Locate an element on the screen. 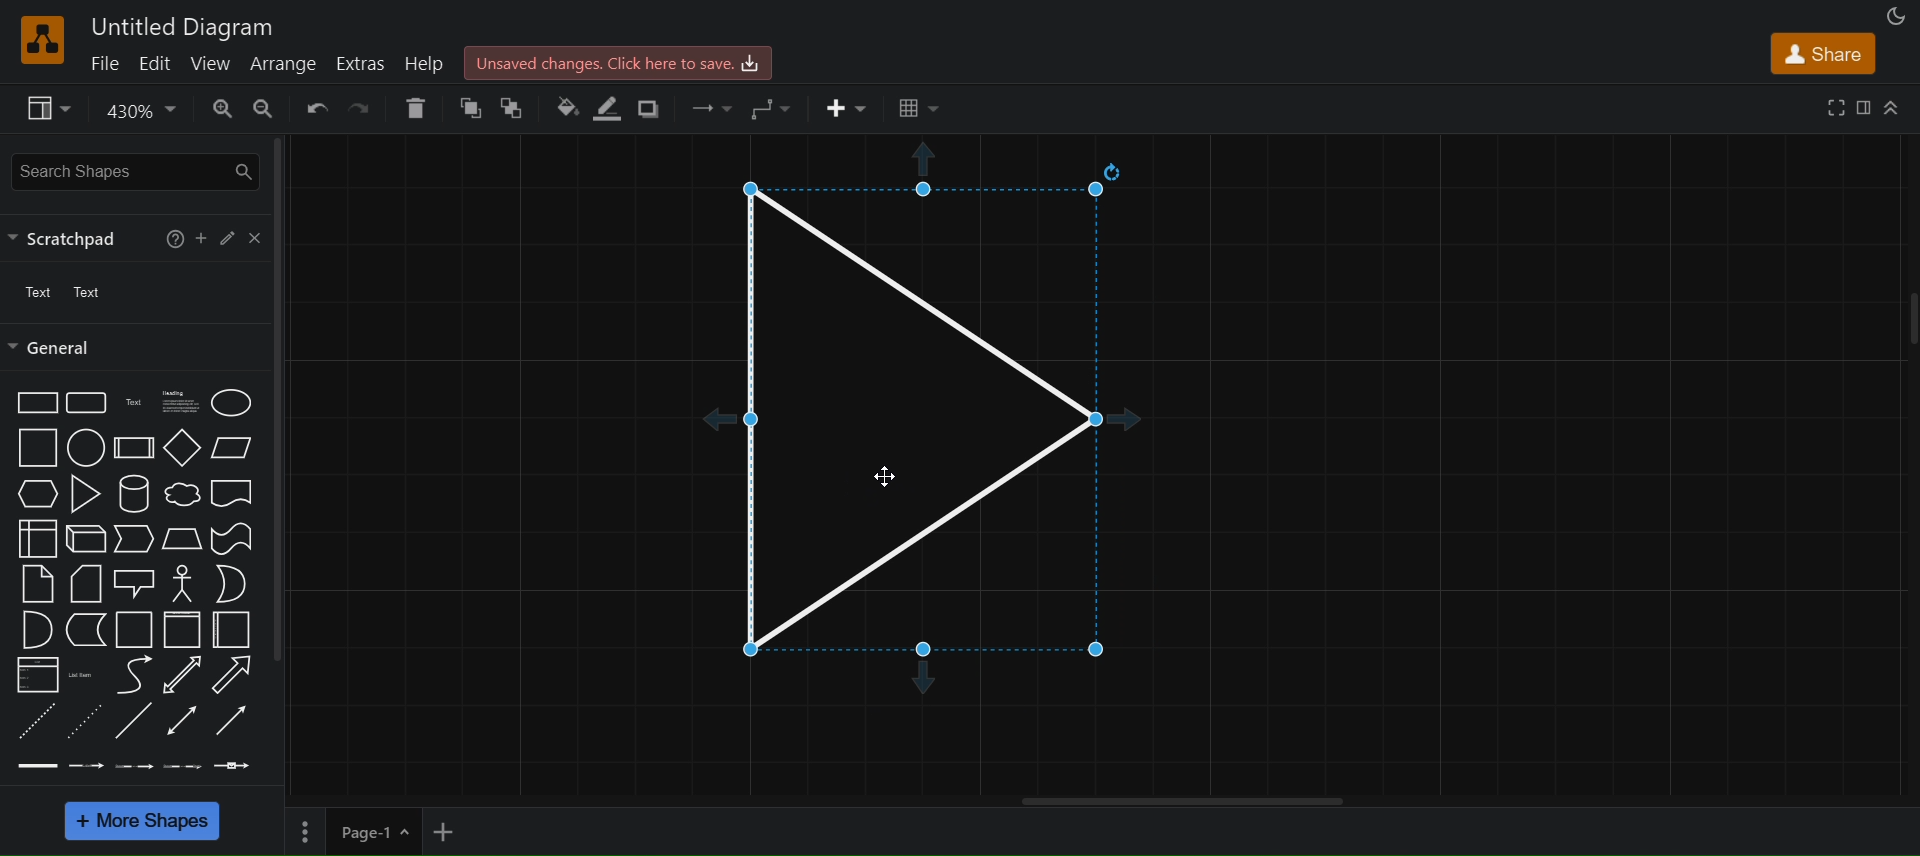 The height and width of the screenshot is (856, 1920). close is located at coordinates (253, 236).